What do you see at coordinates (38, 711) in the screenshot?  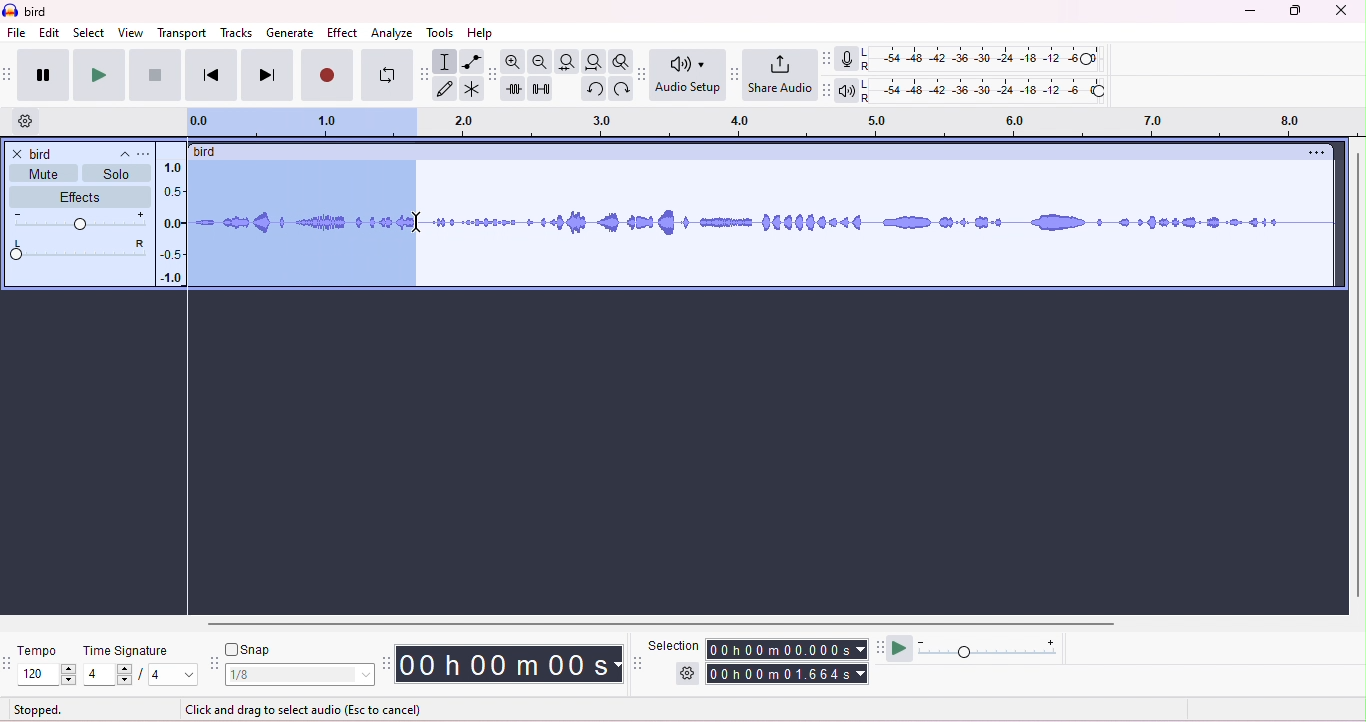 I see `stopped` at bounding box center [38, 711].